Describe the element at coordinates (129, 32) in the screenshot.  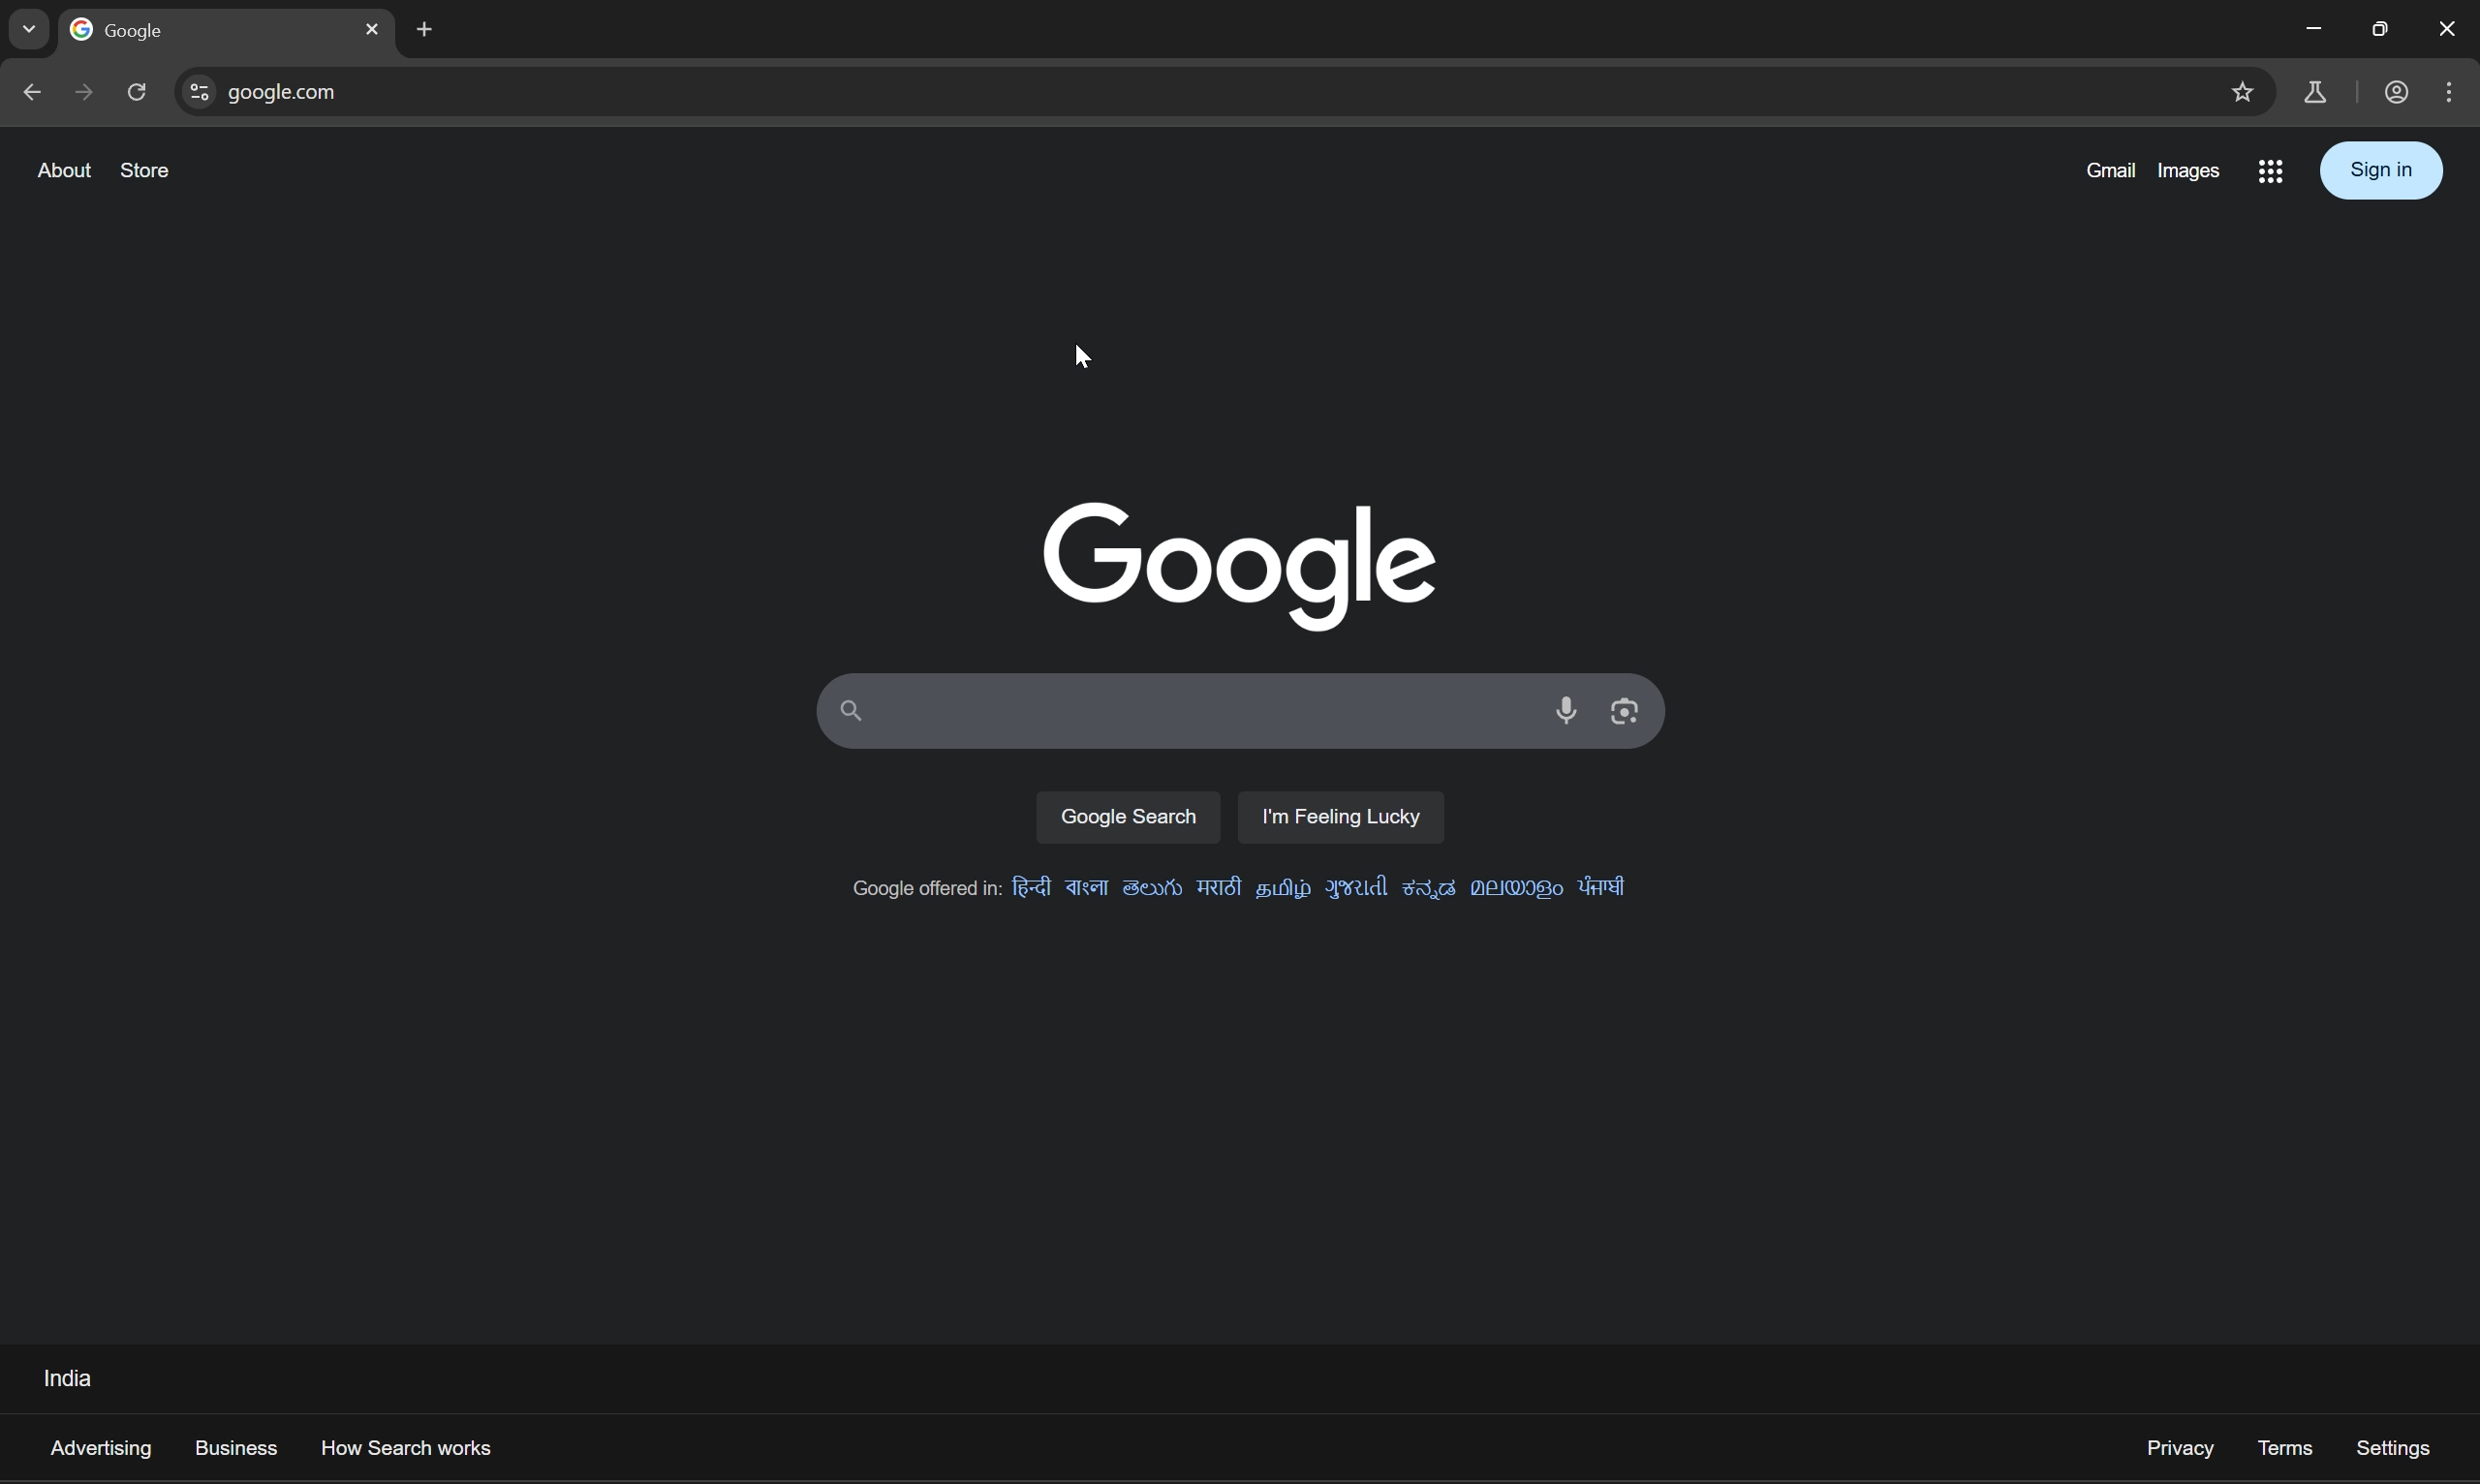
I see `new tab` at that location.